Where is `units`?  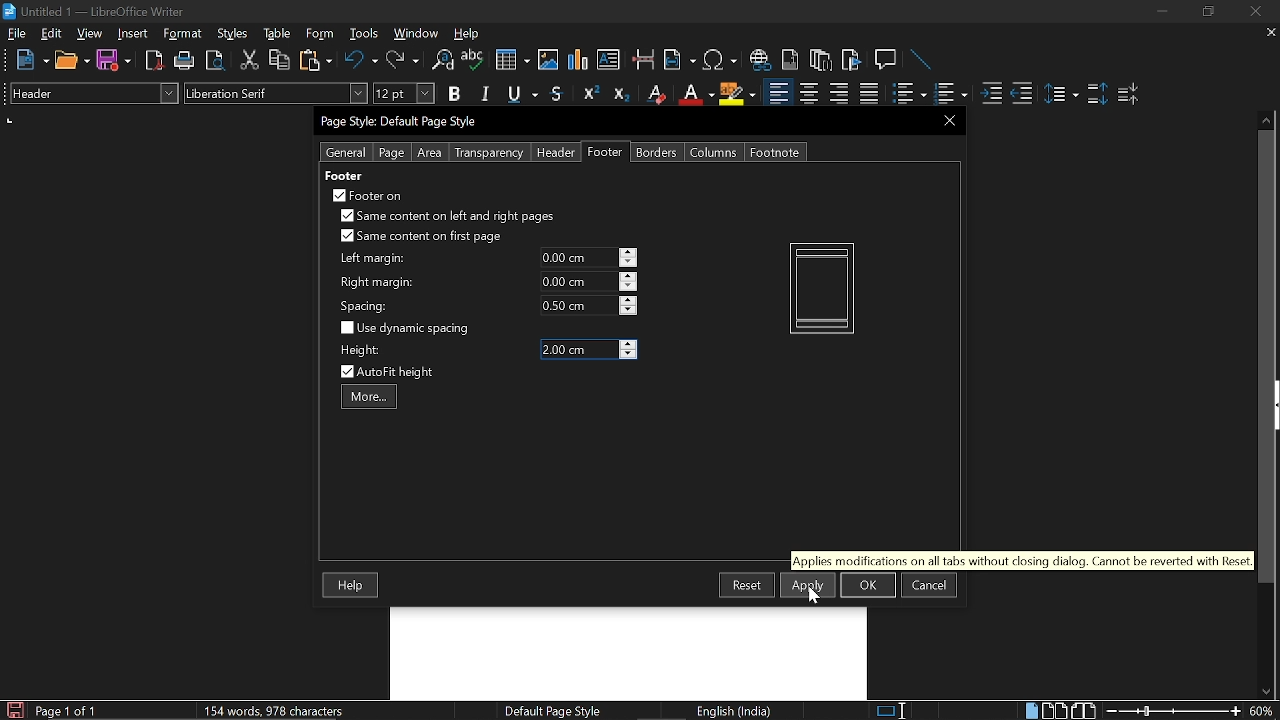 units is located at coordinates (11, 121).